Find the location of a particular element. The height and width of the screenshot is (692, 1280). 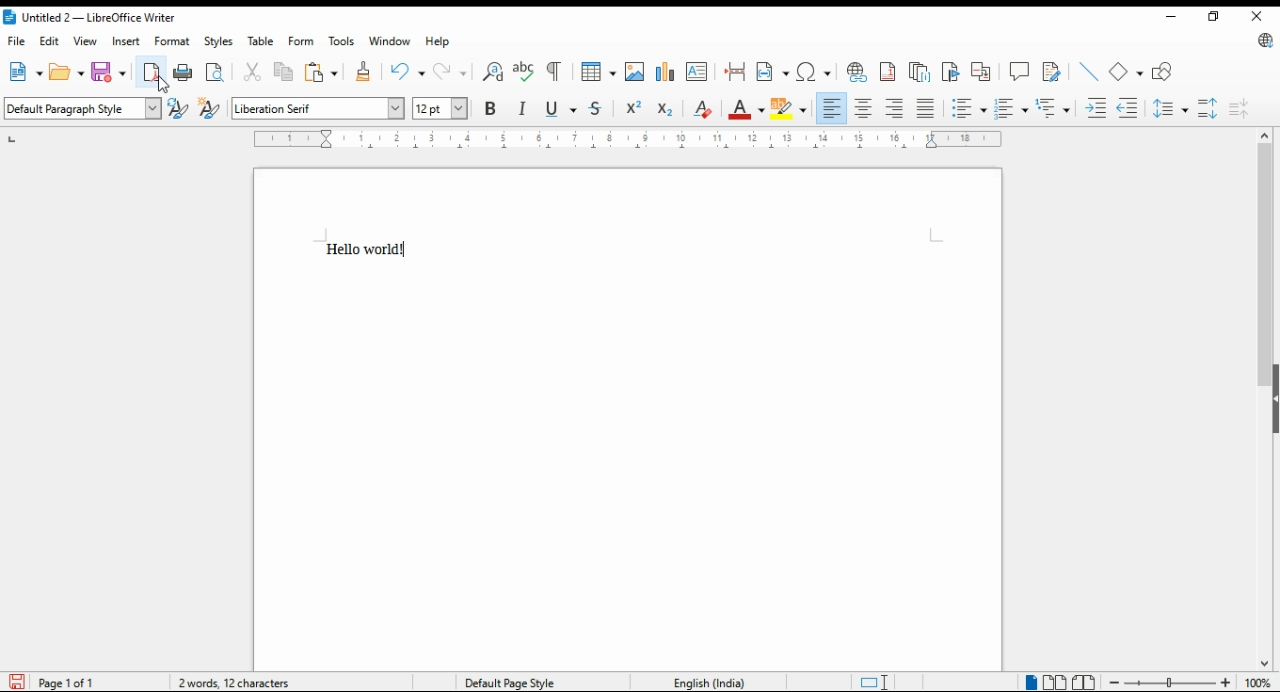

window is located at coordinates (390, 42).